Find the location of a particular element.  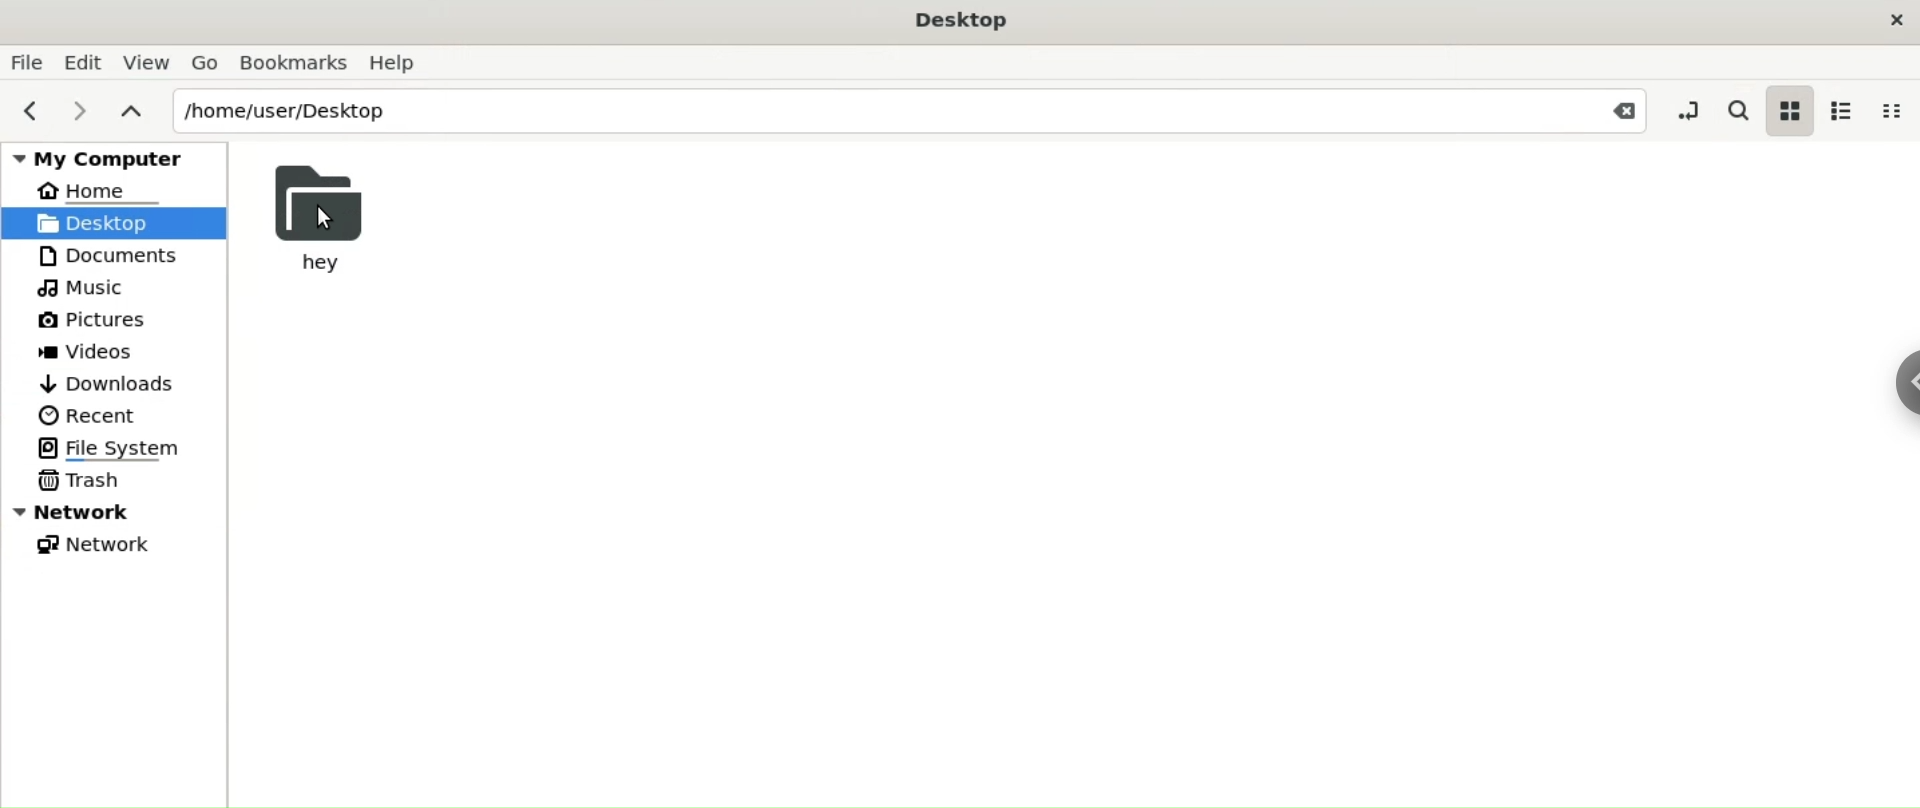

Network is located at coordinates (92, 544).